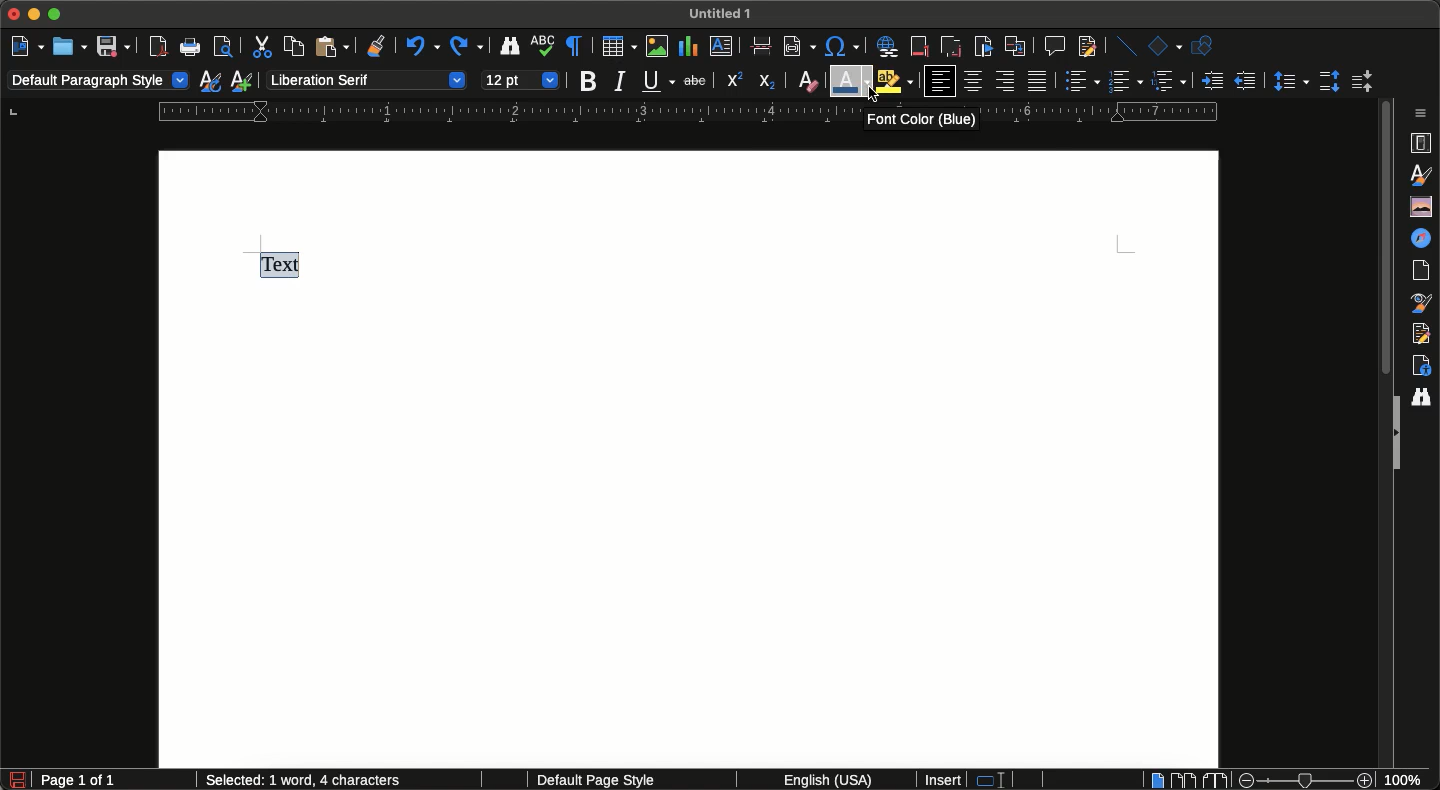 Image resolution: width=1440 pixels, height=790 pixels. Describe the element at coordinates (798, 45) in the screenshot. I see `Insert field` at that location.